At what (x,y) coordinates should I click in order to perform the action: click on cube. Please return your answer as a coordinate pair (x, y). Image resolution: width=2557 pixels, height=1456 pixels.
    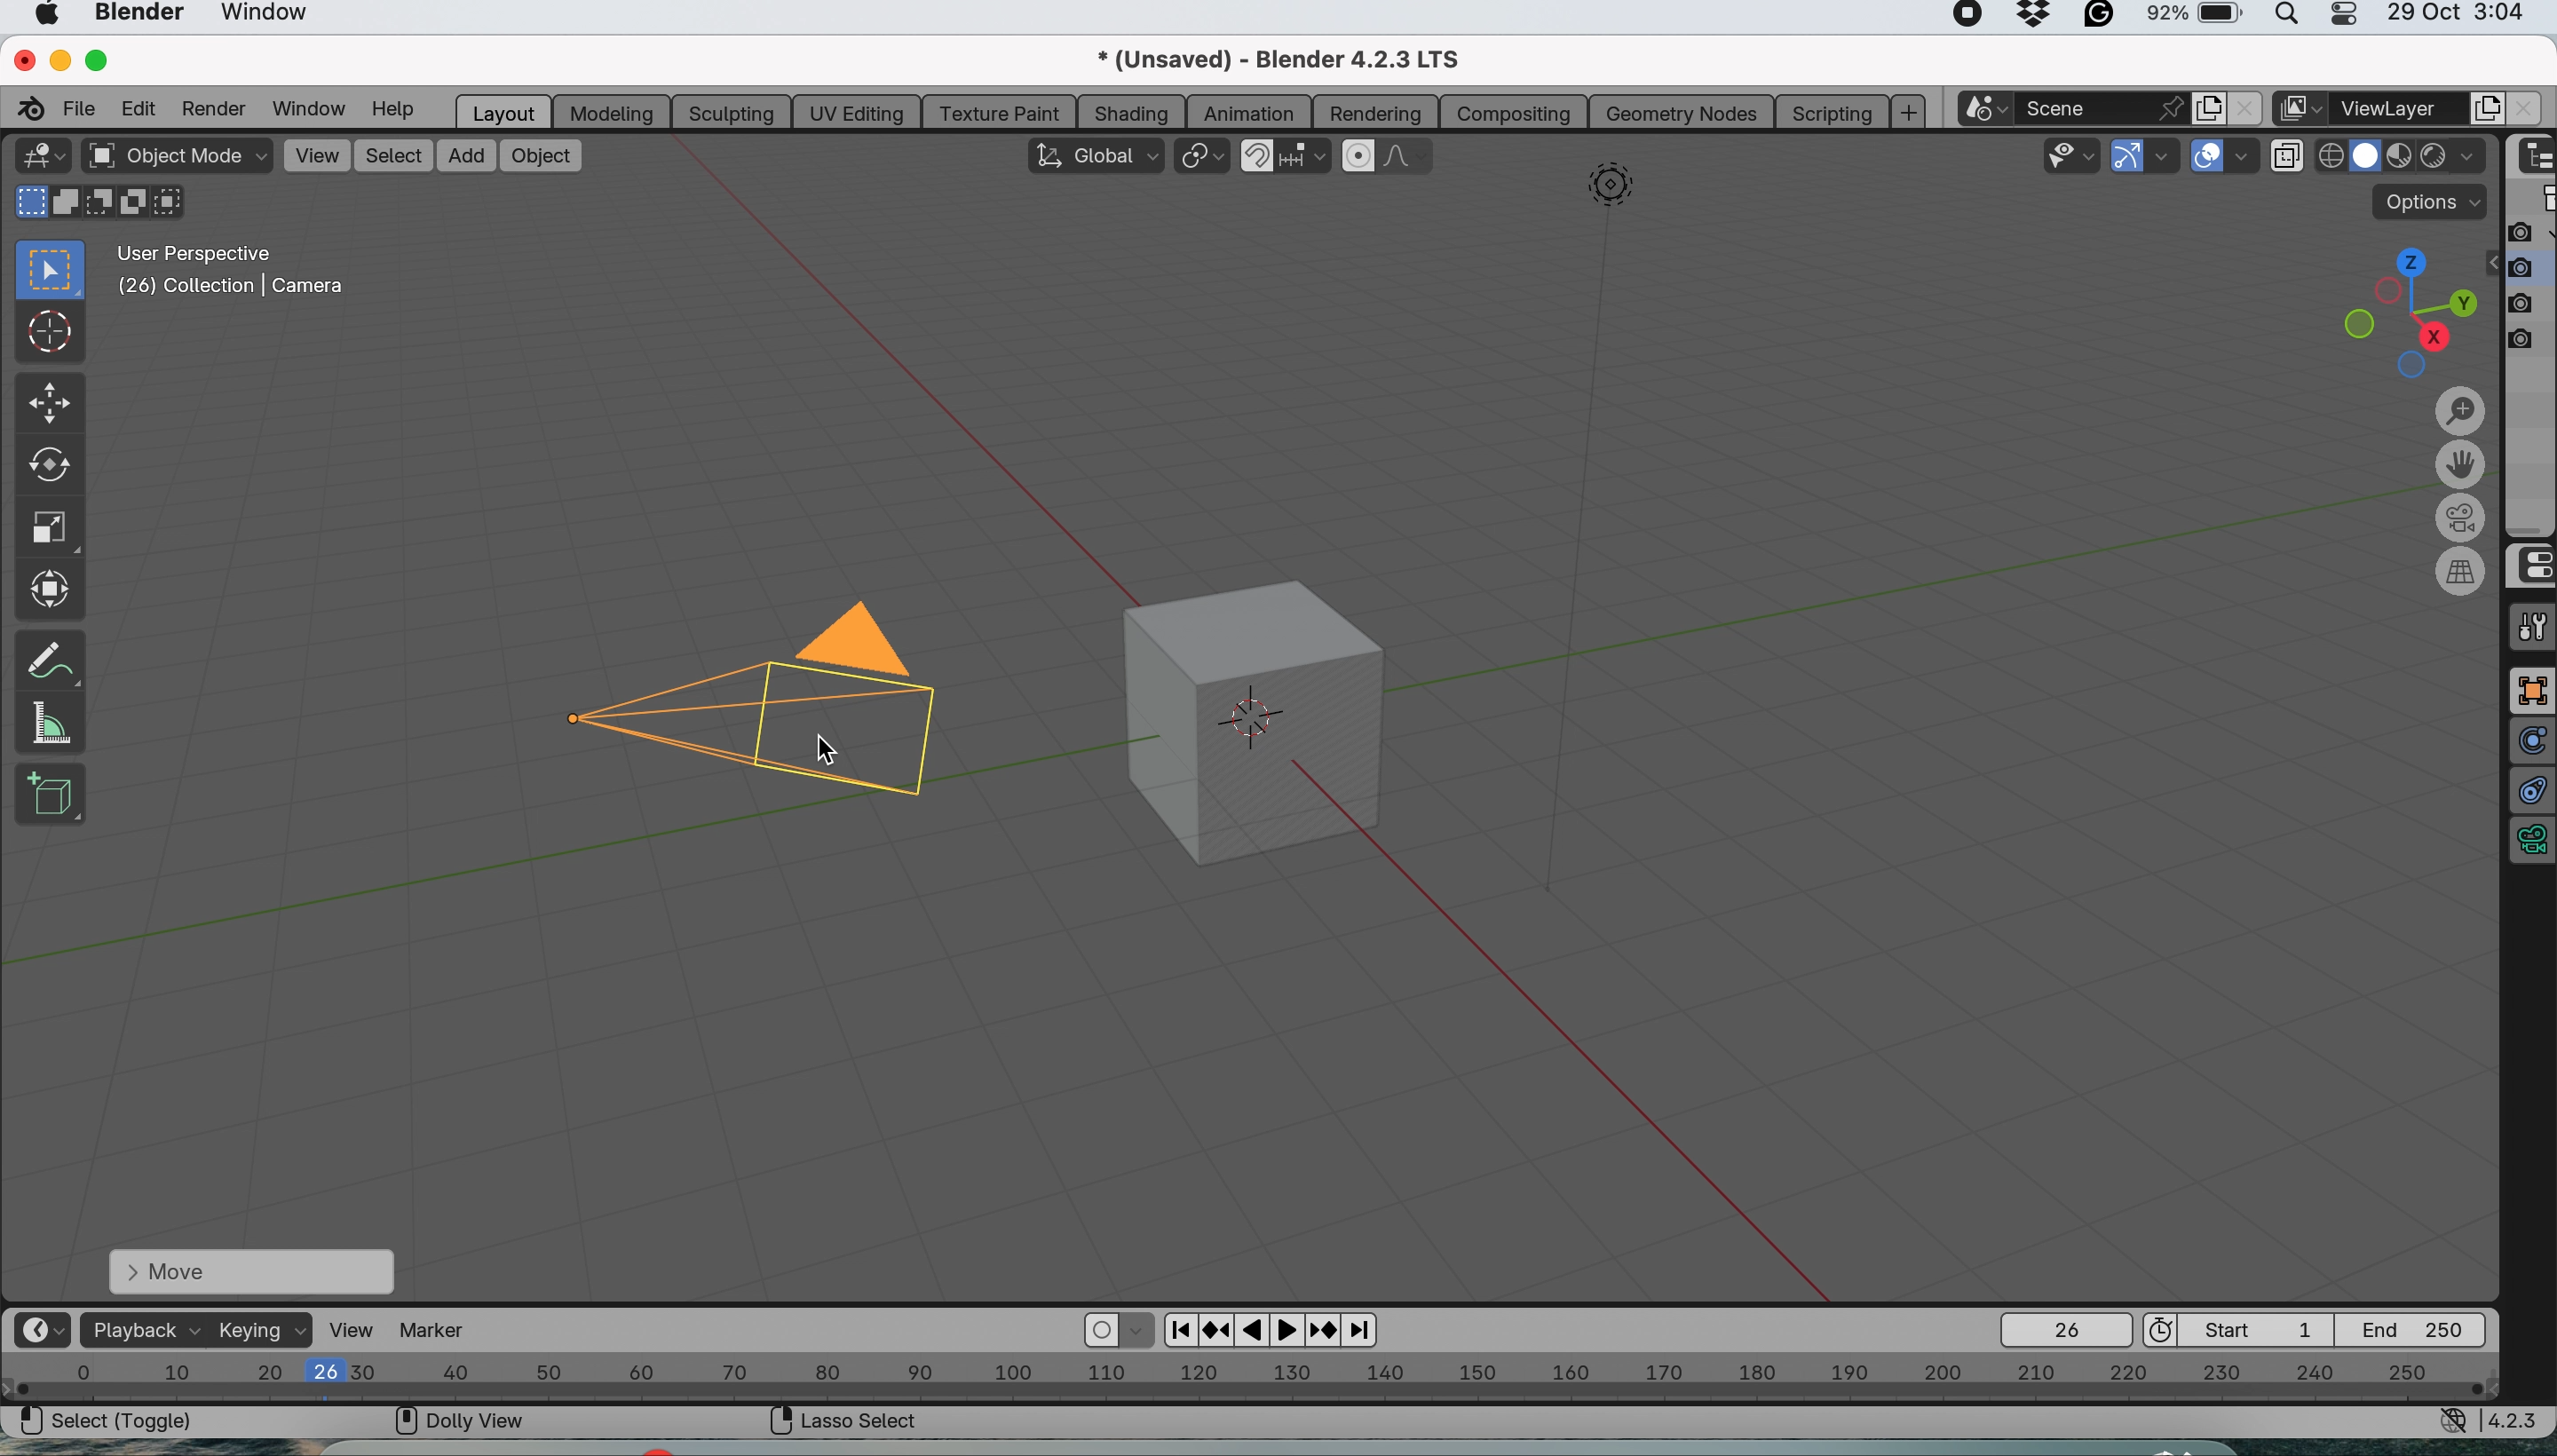
    Looking at the image, I should click on (1275, 718).